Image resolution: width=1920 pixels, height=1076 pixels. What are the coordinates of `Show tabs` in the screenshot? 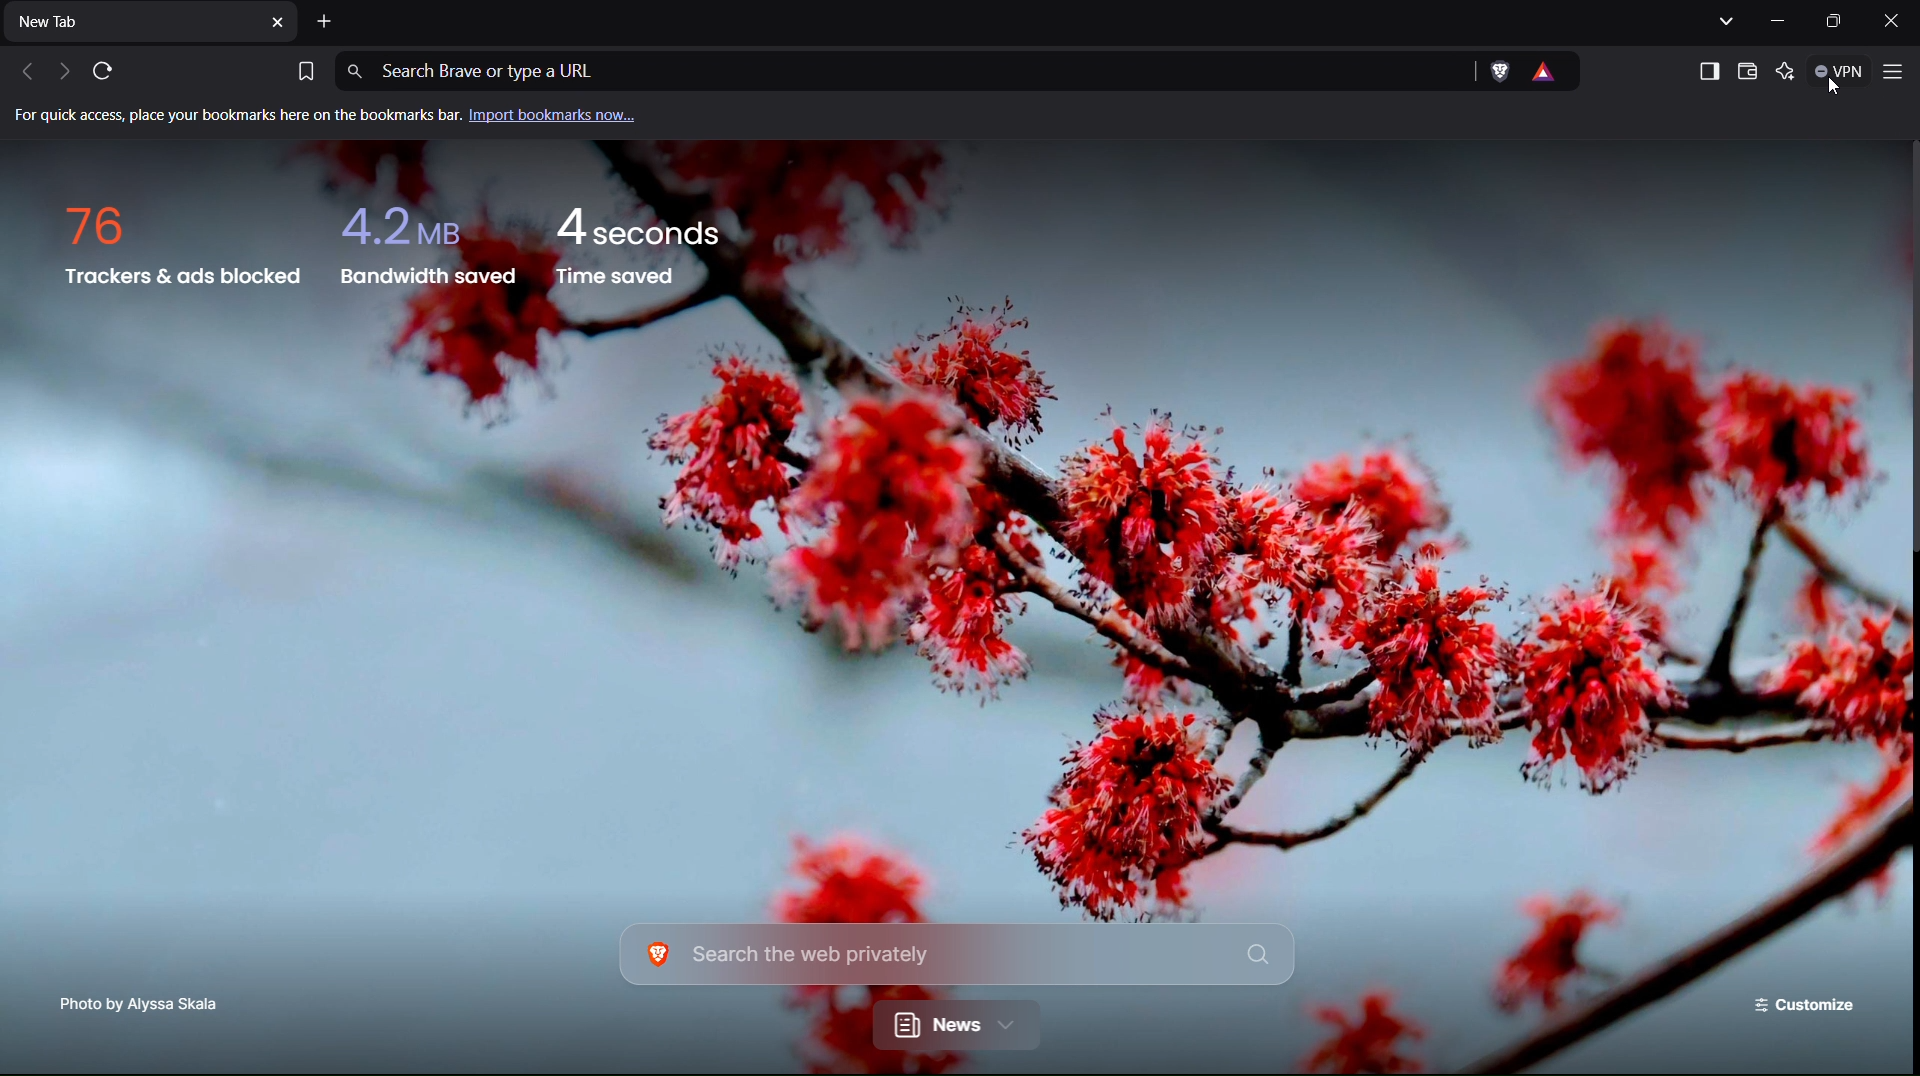 It's located at (1726, 23).